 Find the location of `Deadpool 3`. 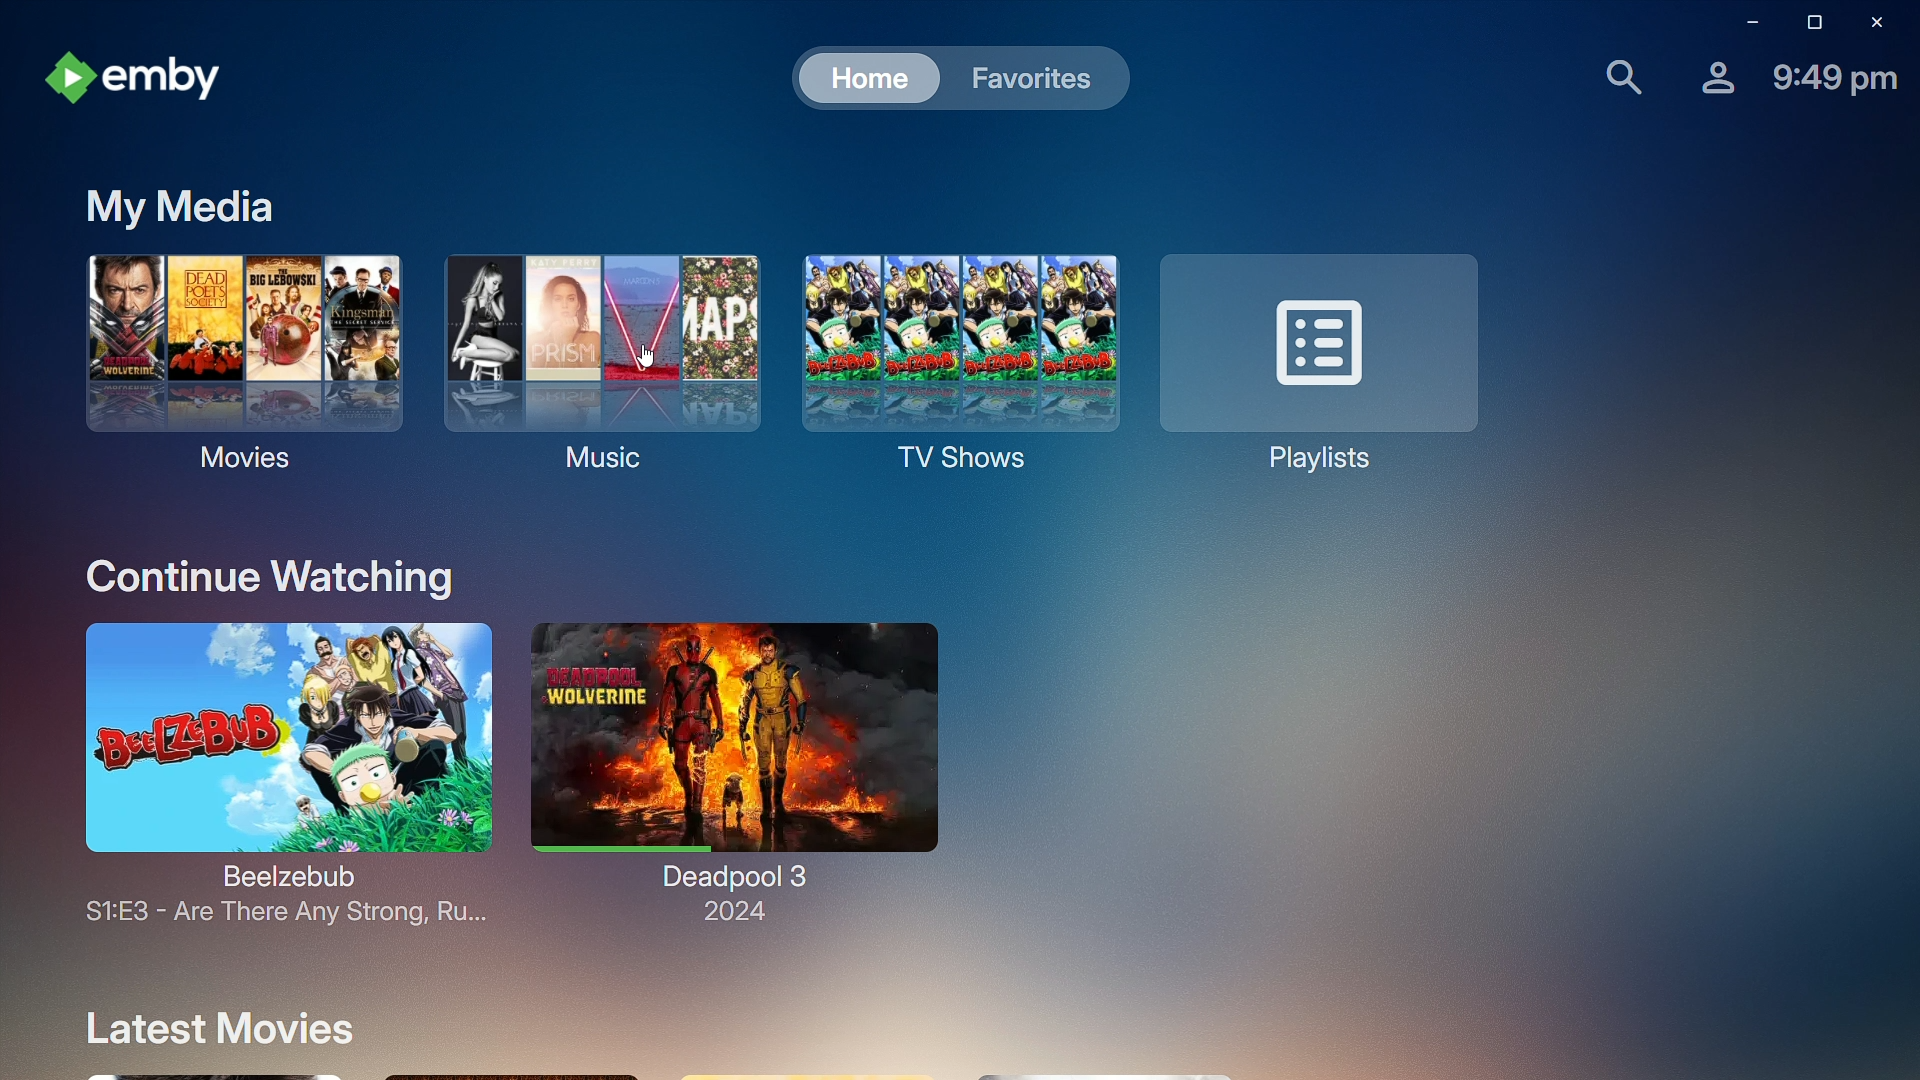

Deadpool 3 is located at coordinates (735, 773).